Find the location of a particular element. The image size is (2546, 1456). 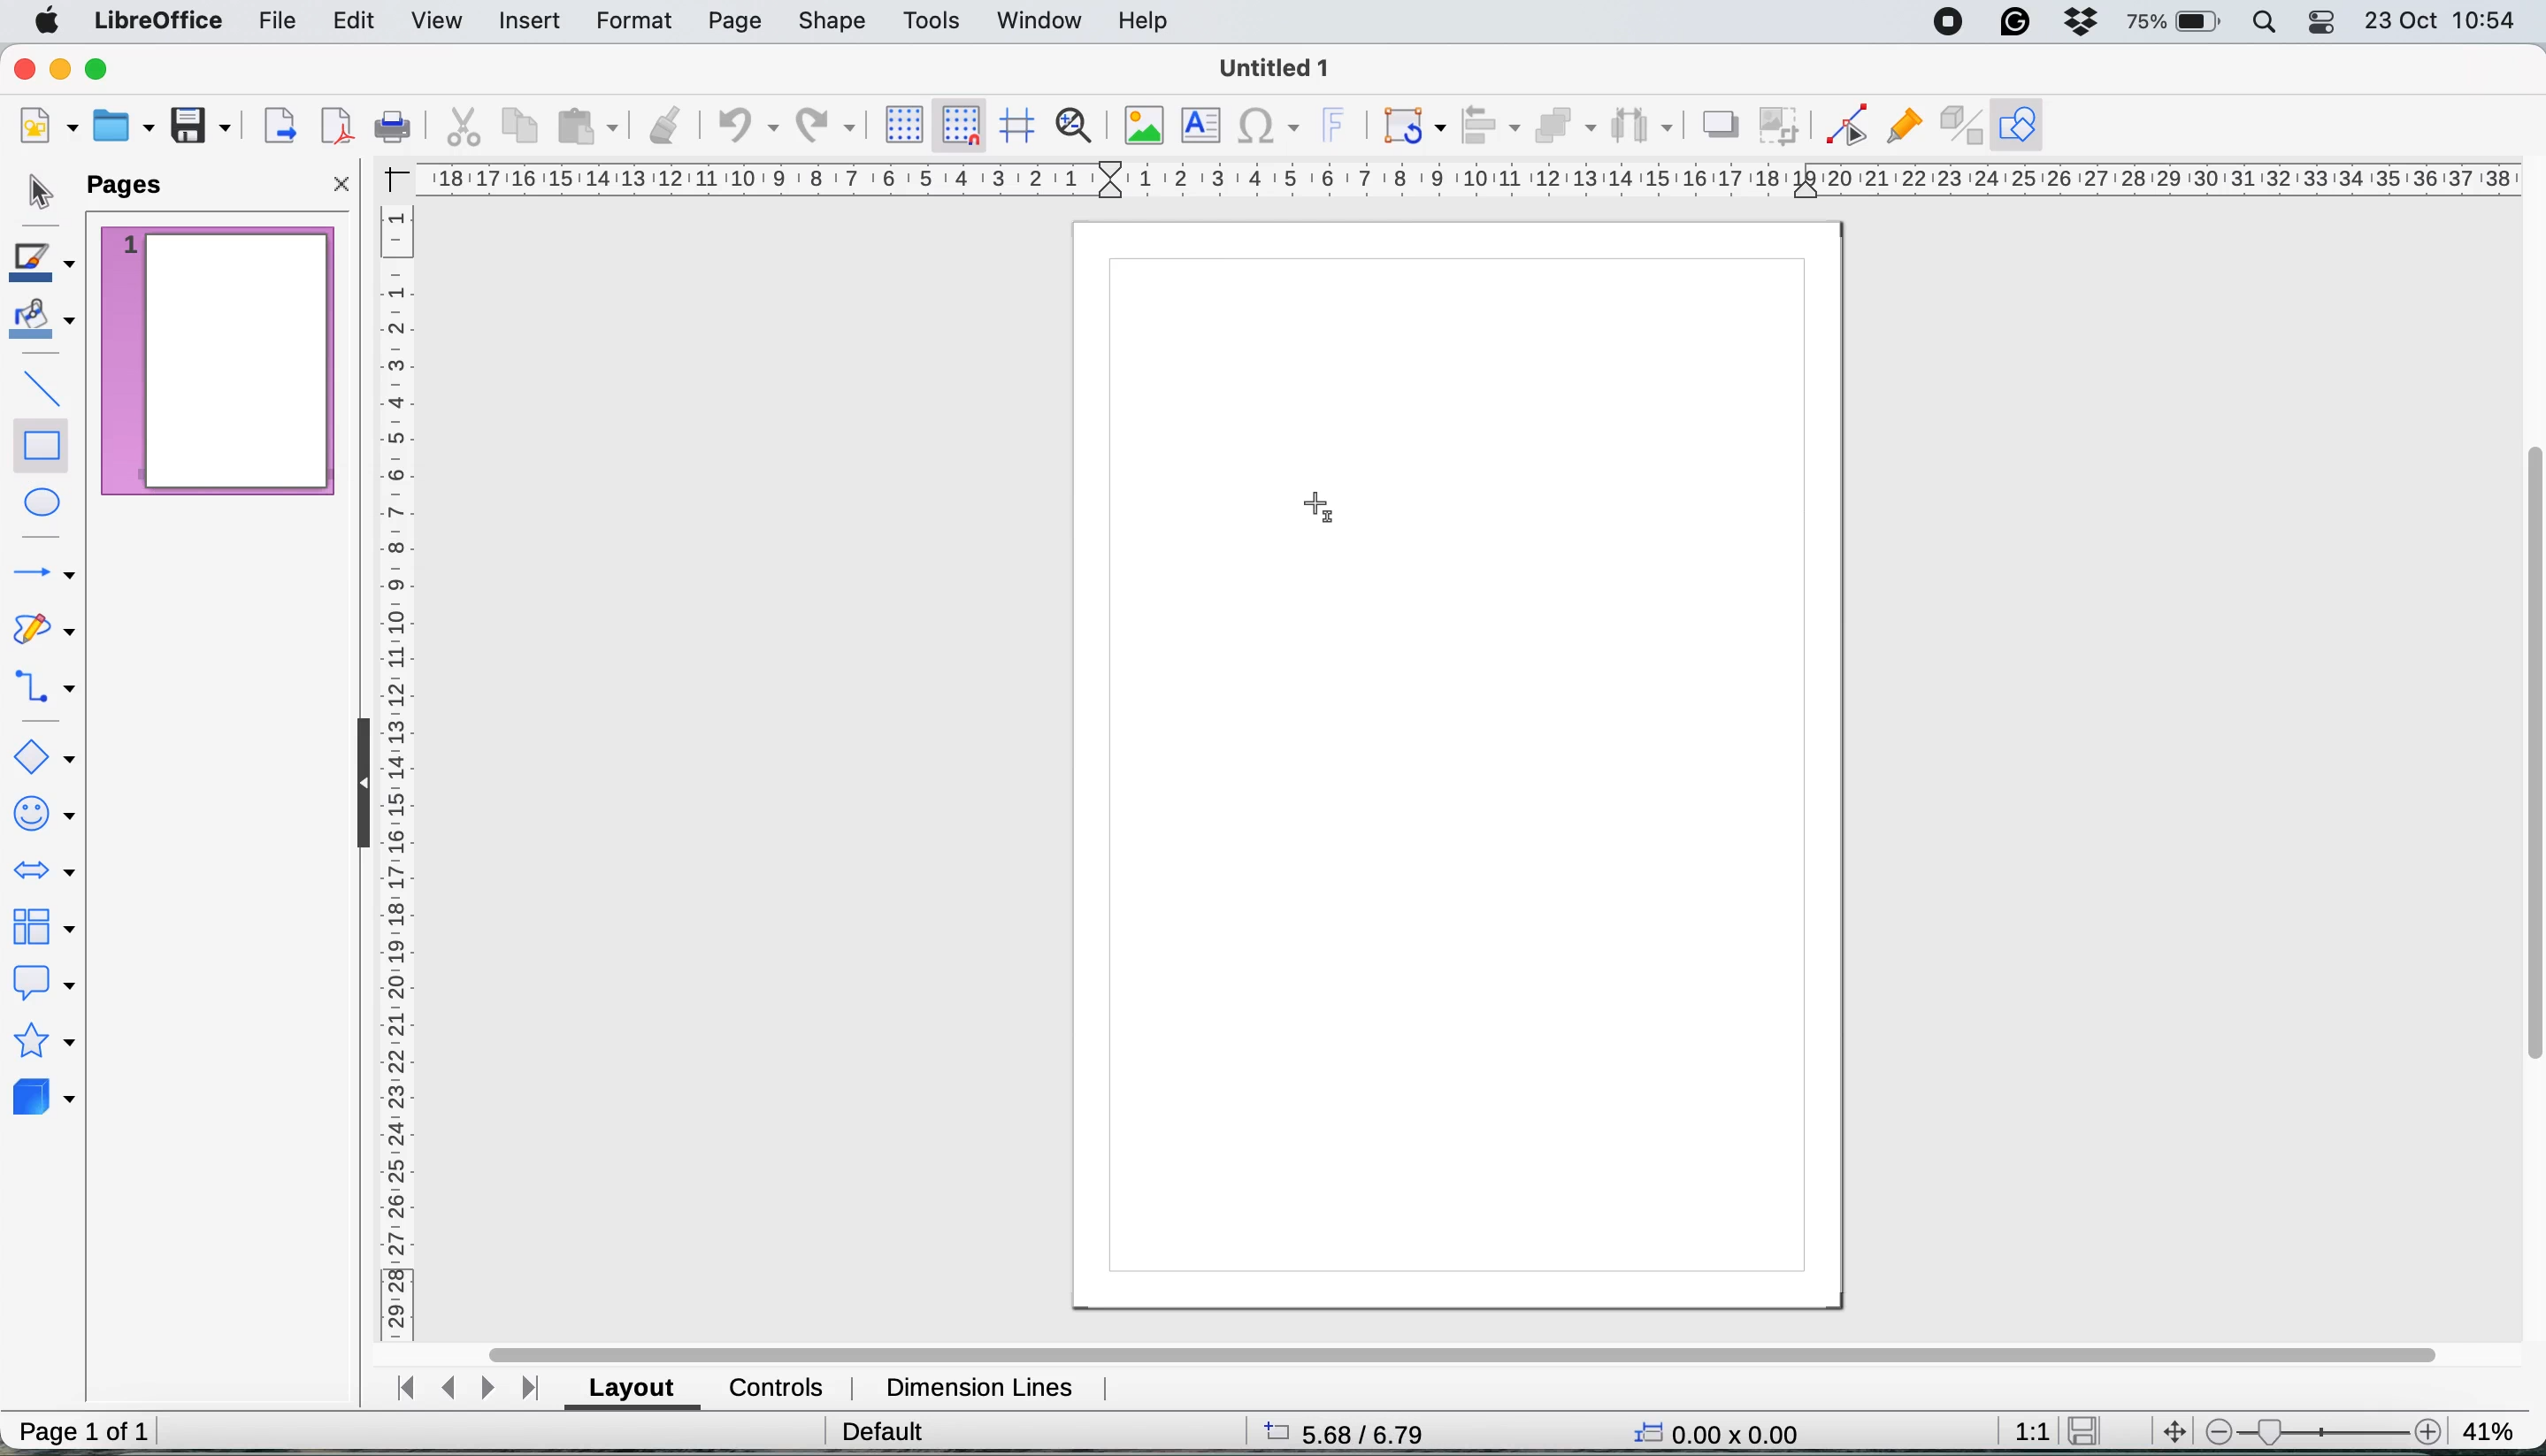

maximise is located at coordinates (96, 64).